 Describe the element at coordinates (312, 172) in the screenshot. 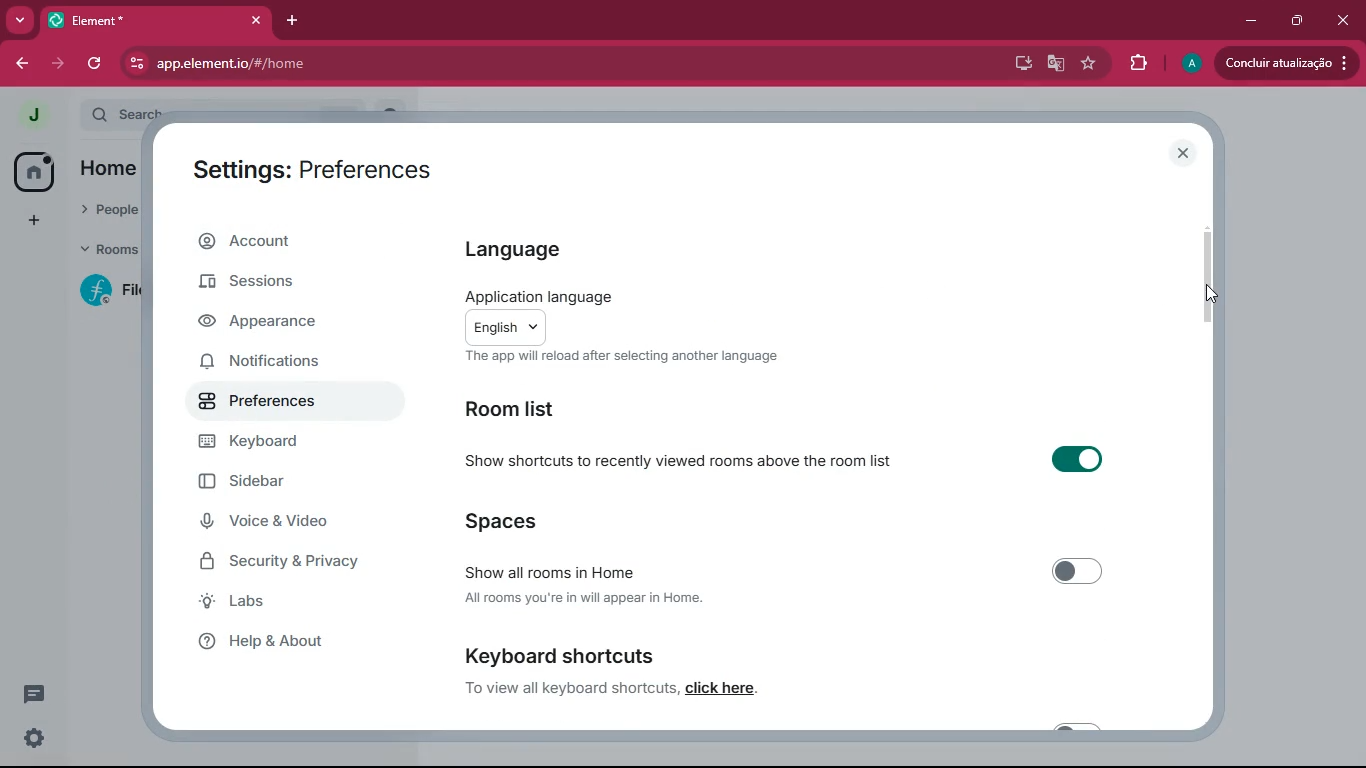

I see `Settings: Preferences` at that location.